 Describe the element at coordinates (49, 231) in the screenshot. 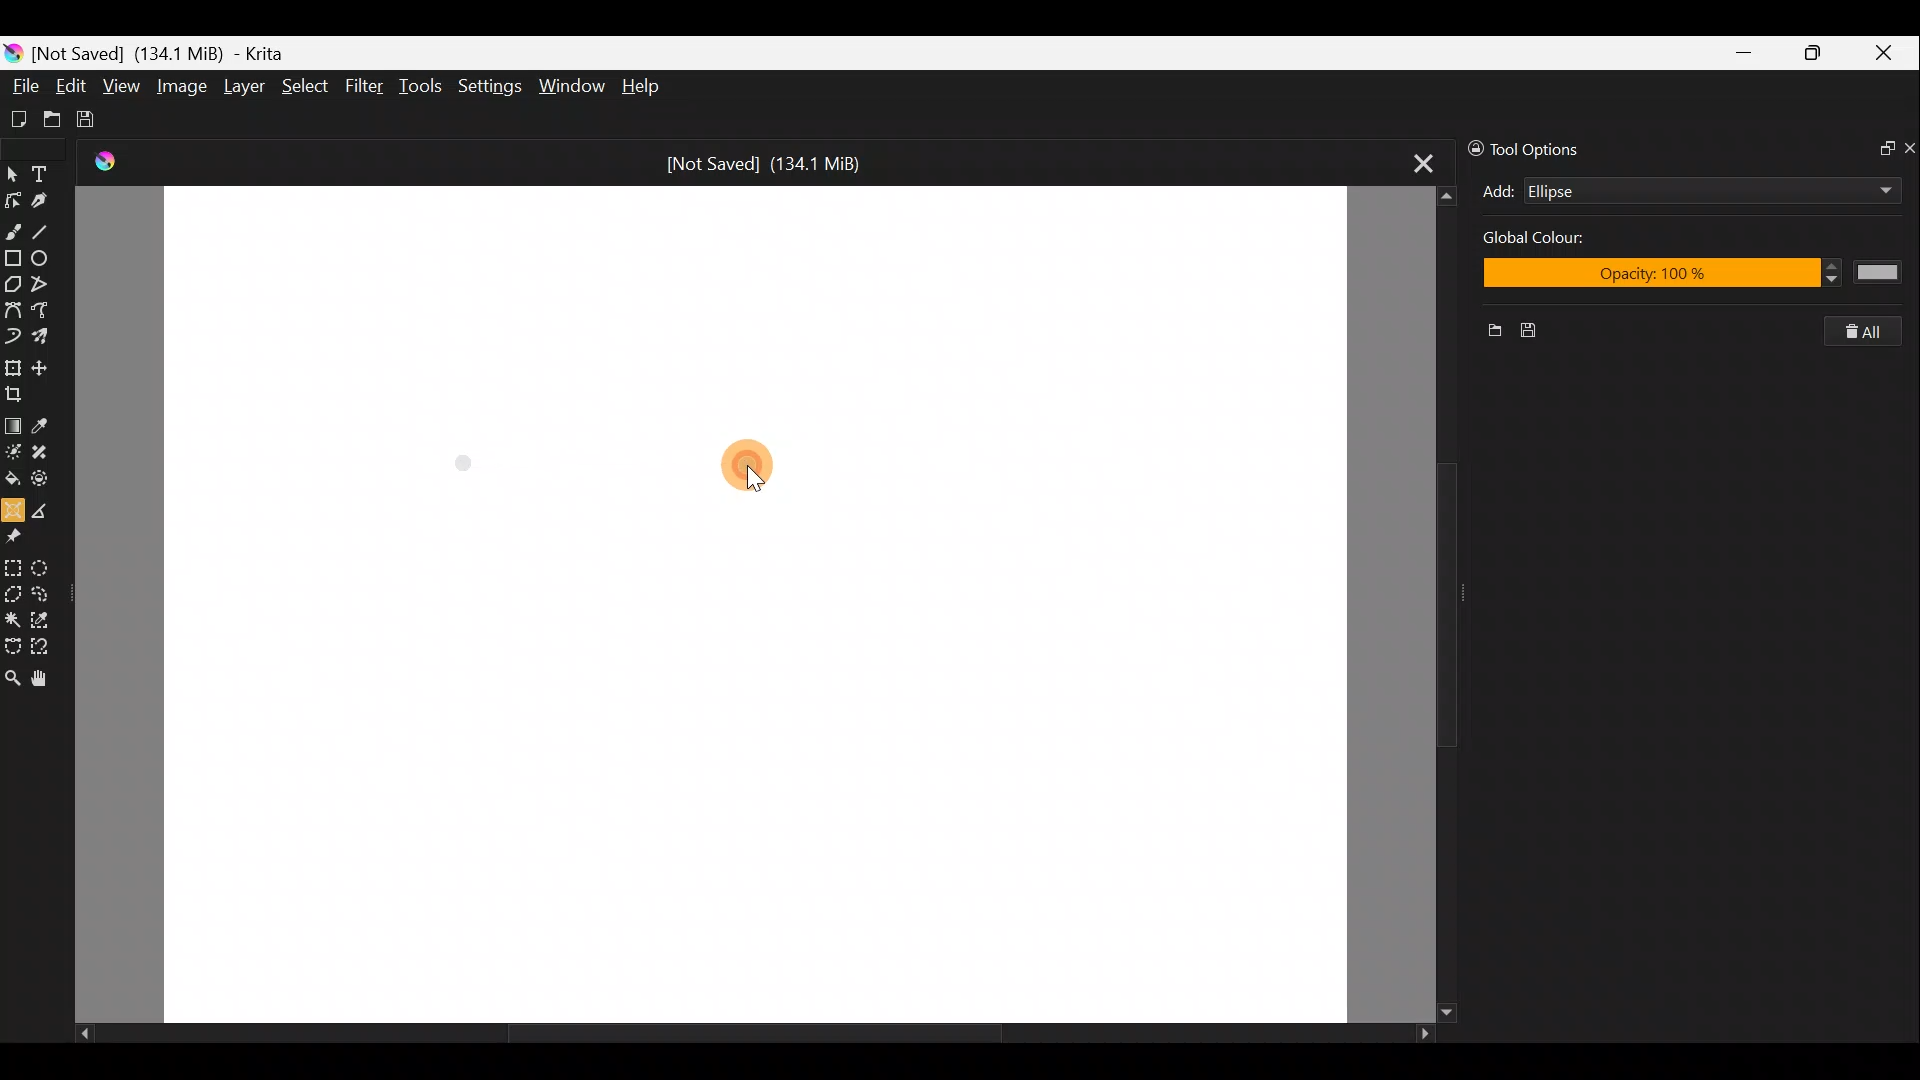

I see `Line` at that location.